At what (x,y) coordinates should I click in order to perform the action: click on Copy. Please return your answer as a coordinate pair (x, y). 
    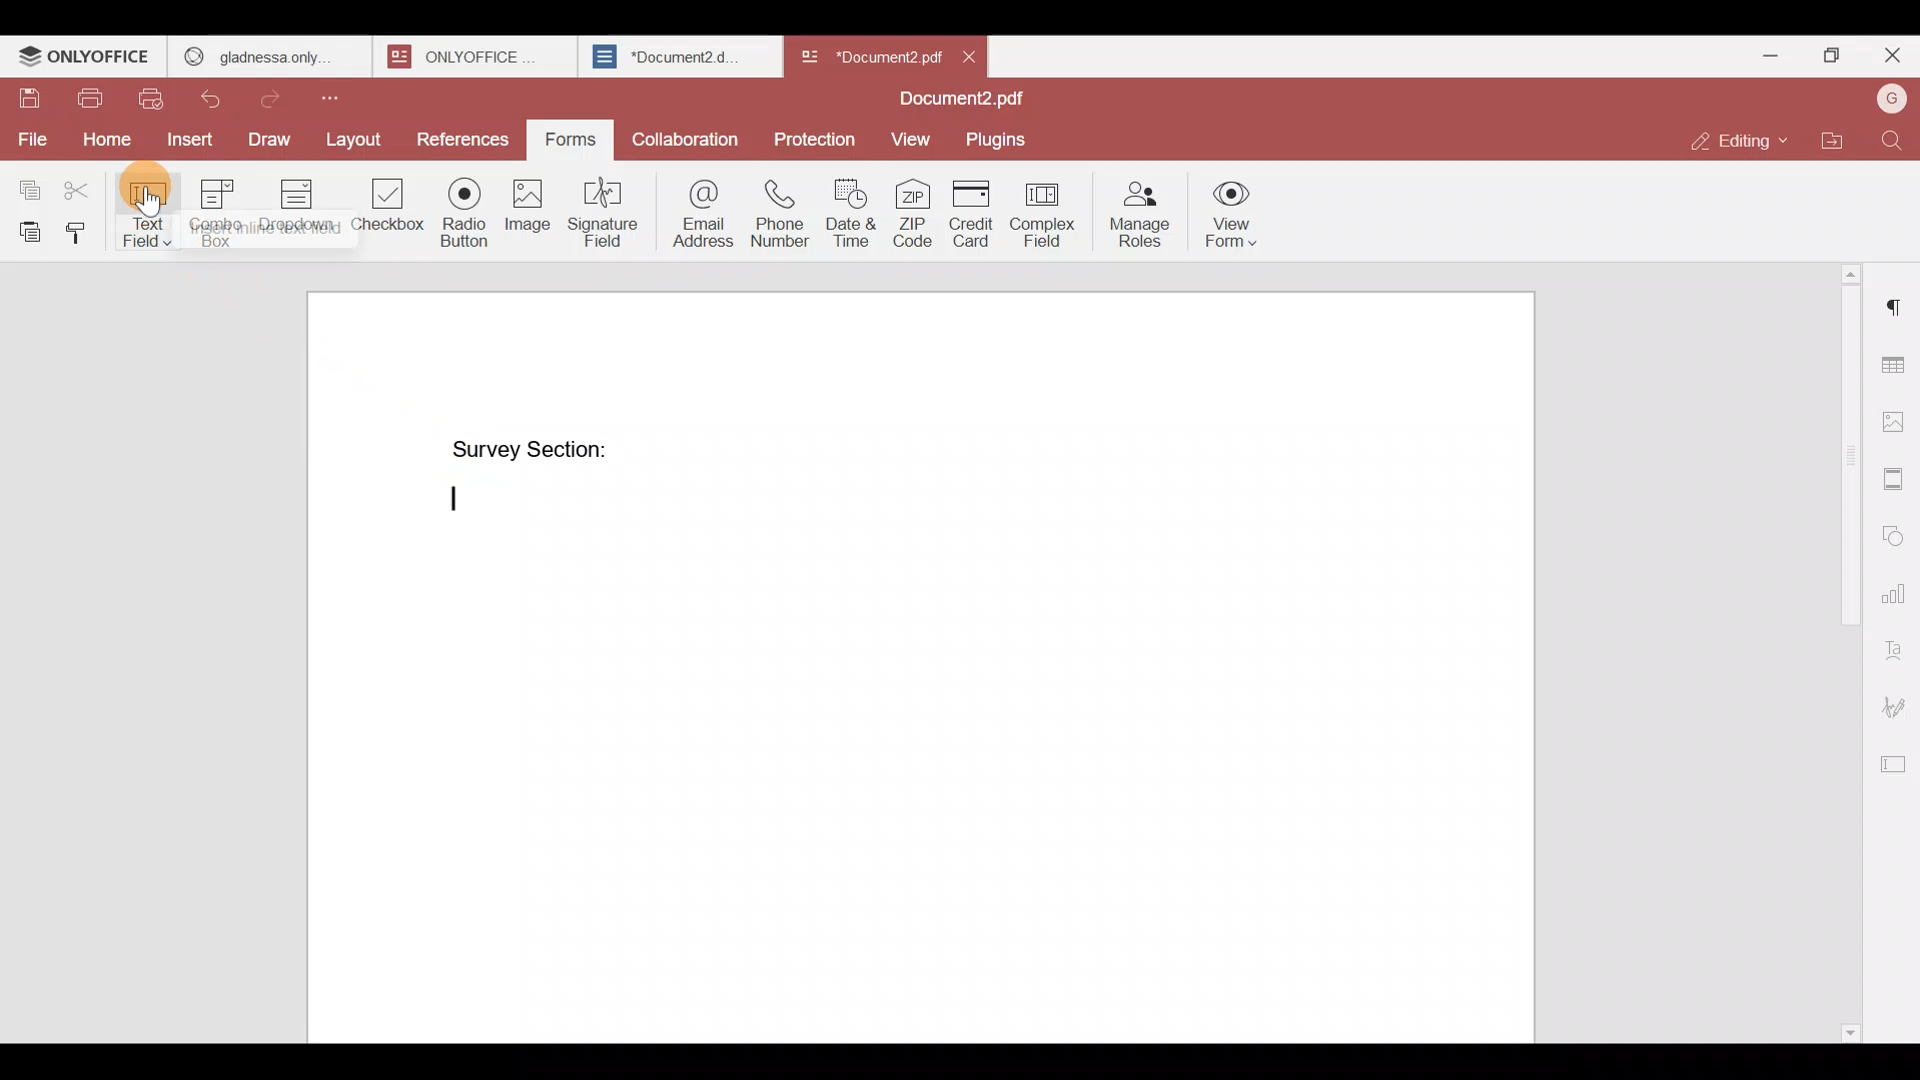
    Looking at the image, I should click on (29, 181).